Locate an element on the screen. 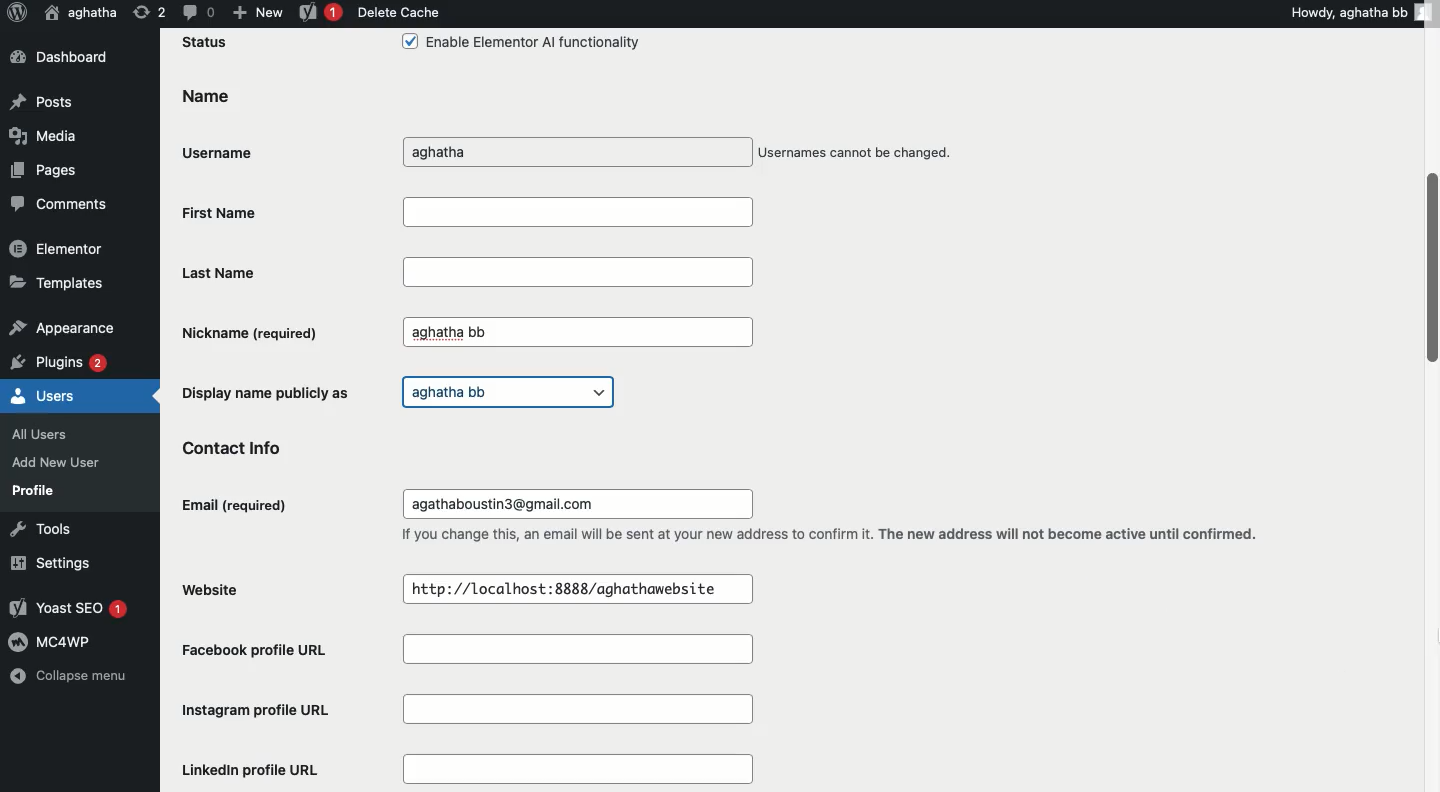 This screenshot has width=1440, height=792. Posts is located at coordinates (43, 104).